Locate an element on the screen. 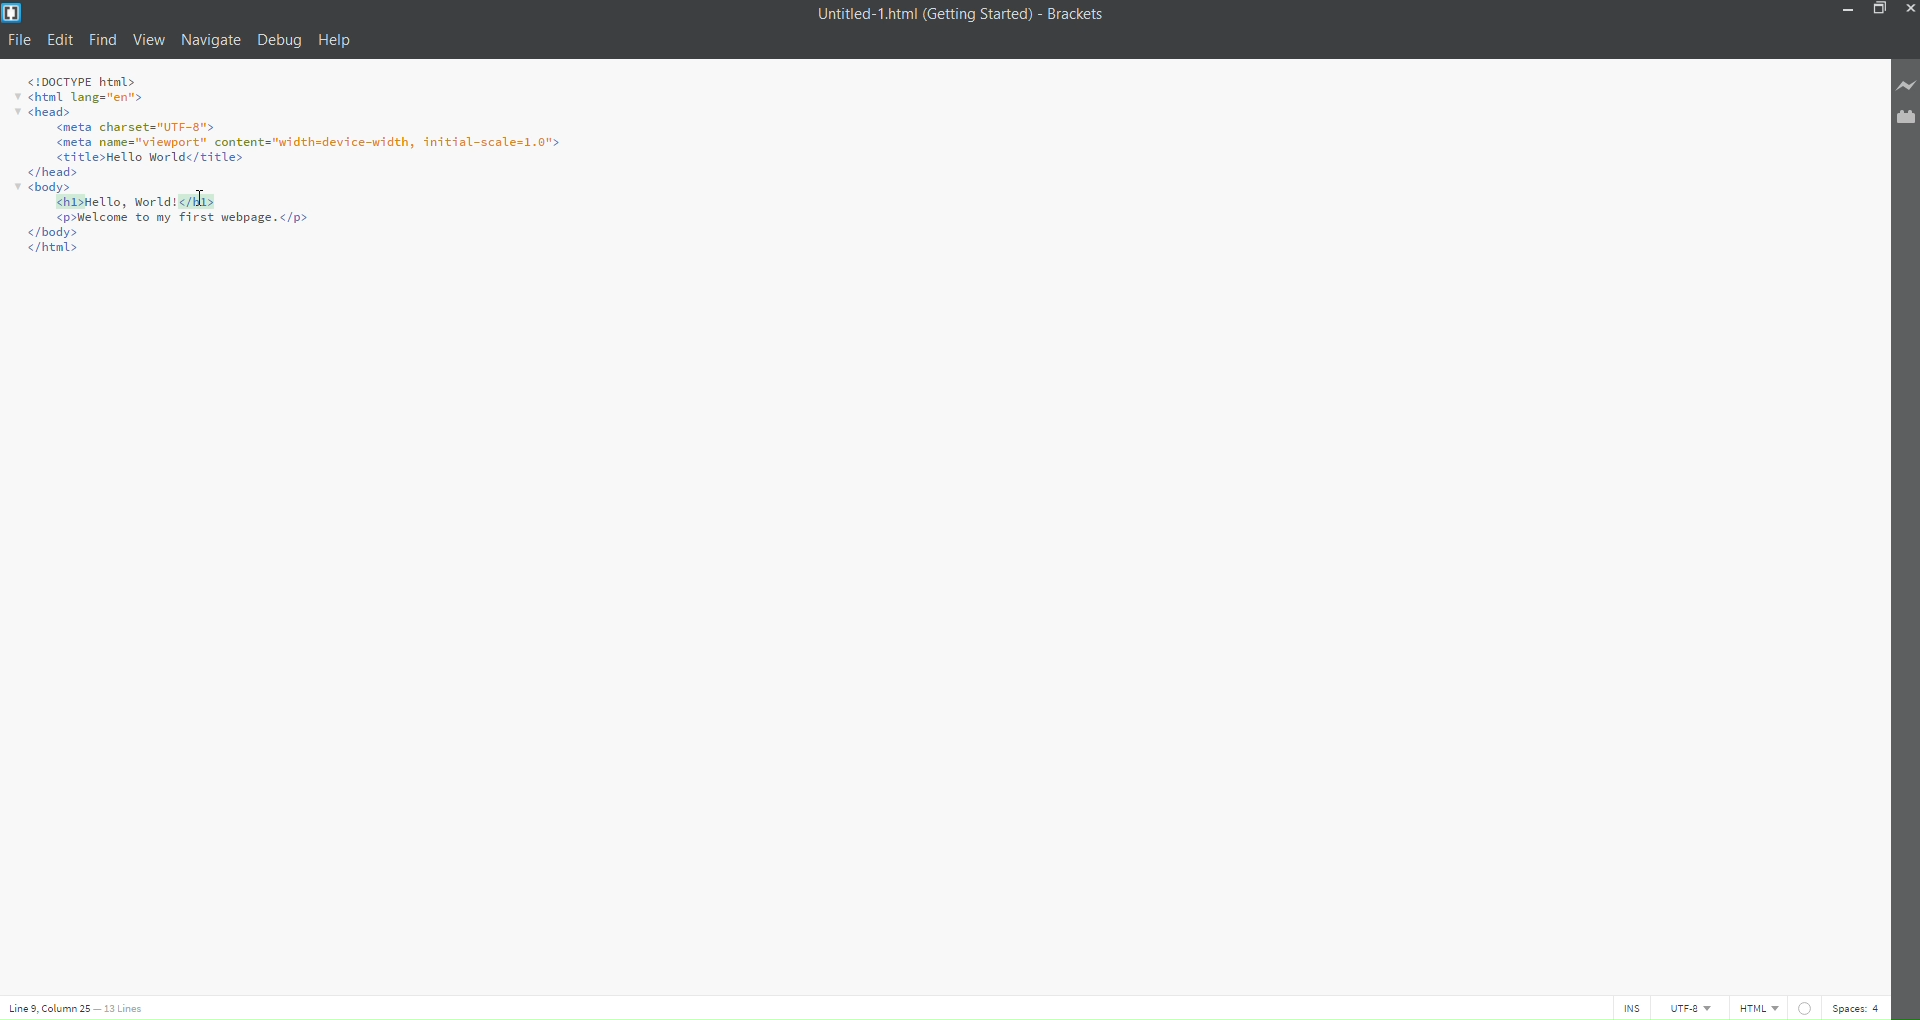  navigate is located at coordinates (211, 37).